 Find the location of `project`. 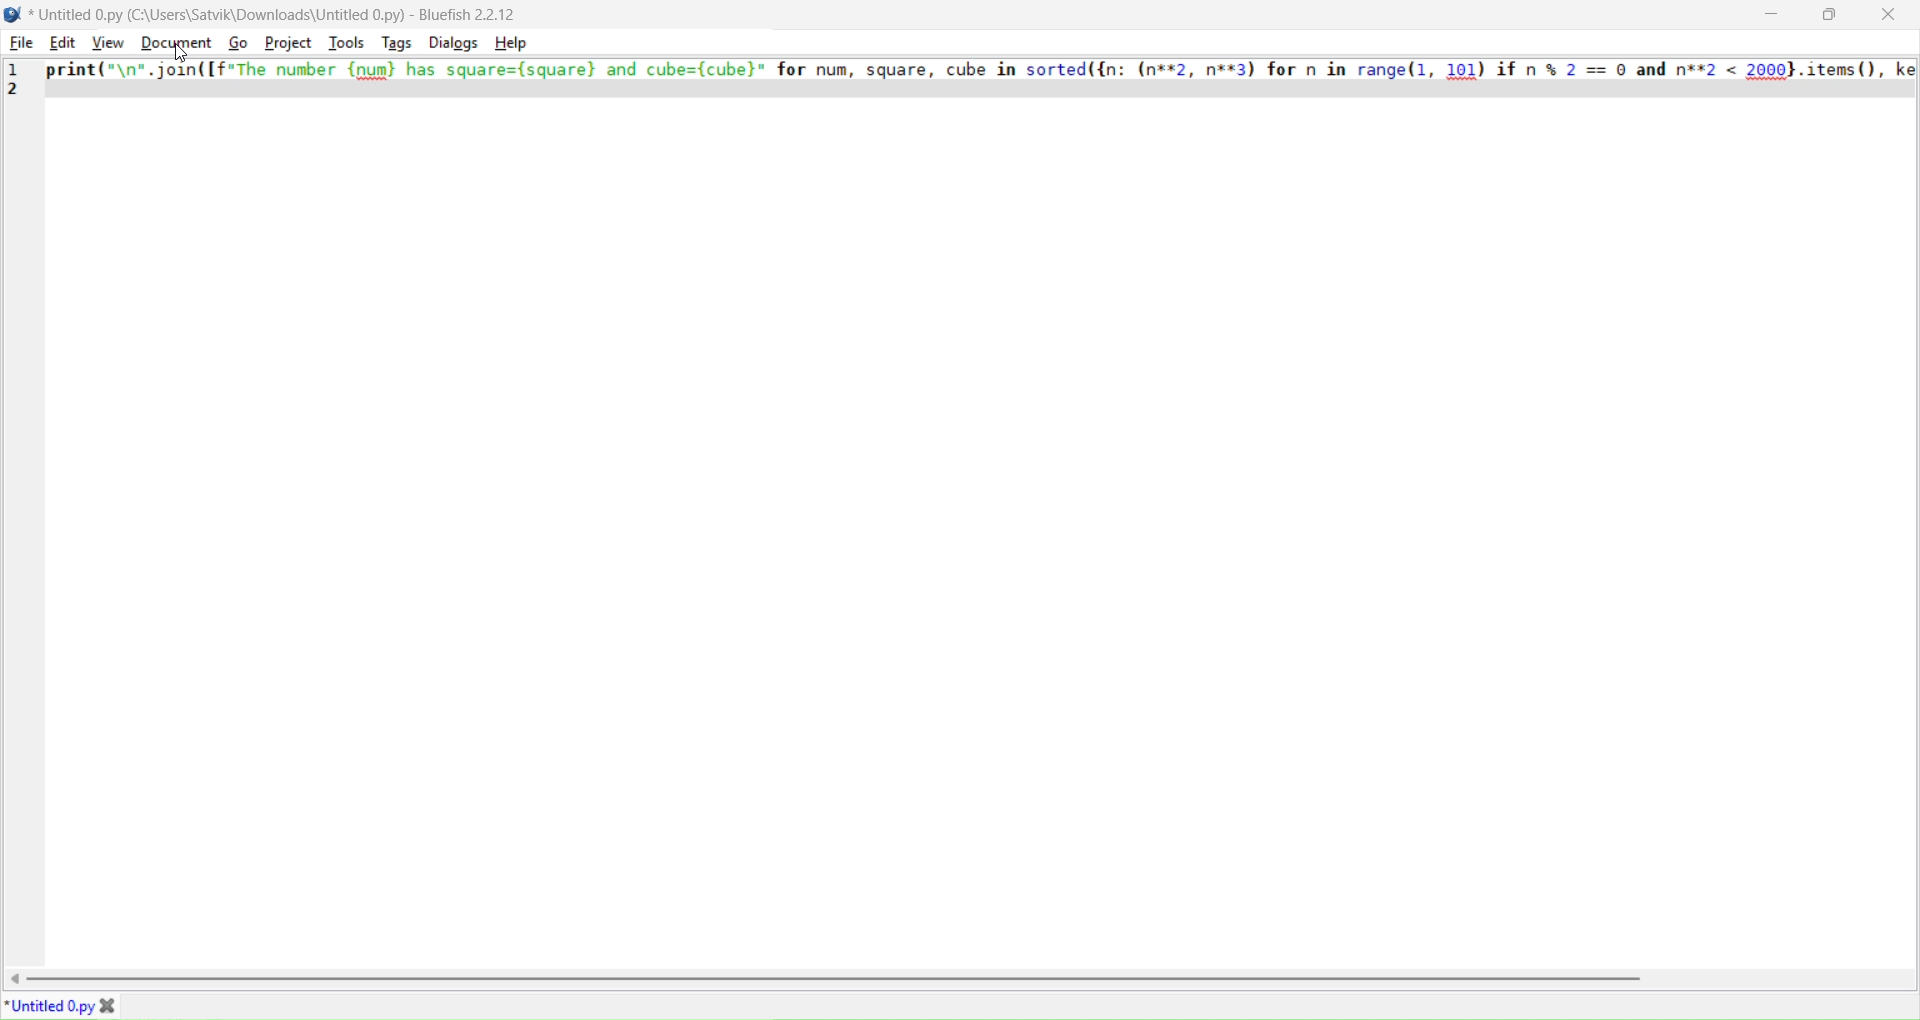

project is located at coordinates (288, 42).